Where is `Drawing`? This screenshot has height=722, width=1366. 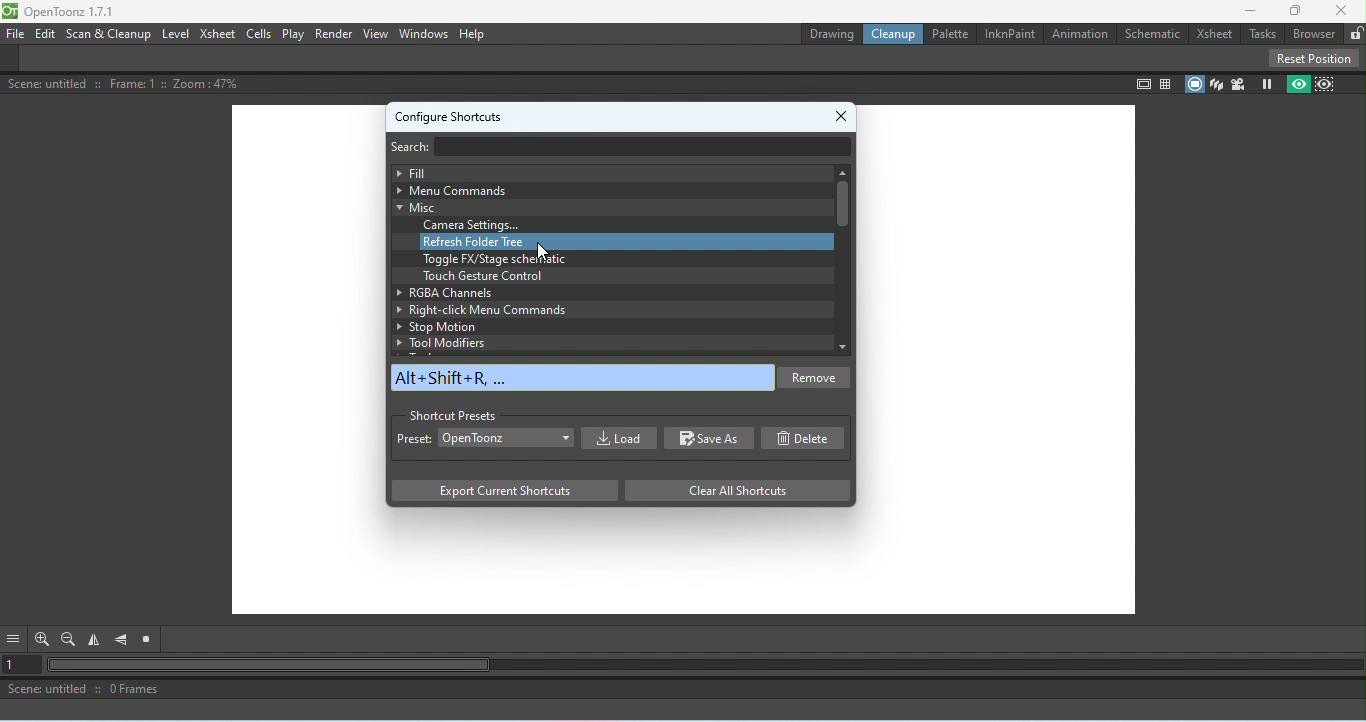
Drawing is located at coordinates (830, 34).